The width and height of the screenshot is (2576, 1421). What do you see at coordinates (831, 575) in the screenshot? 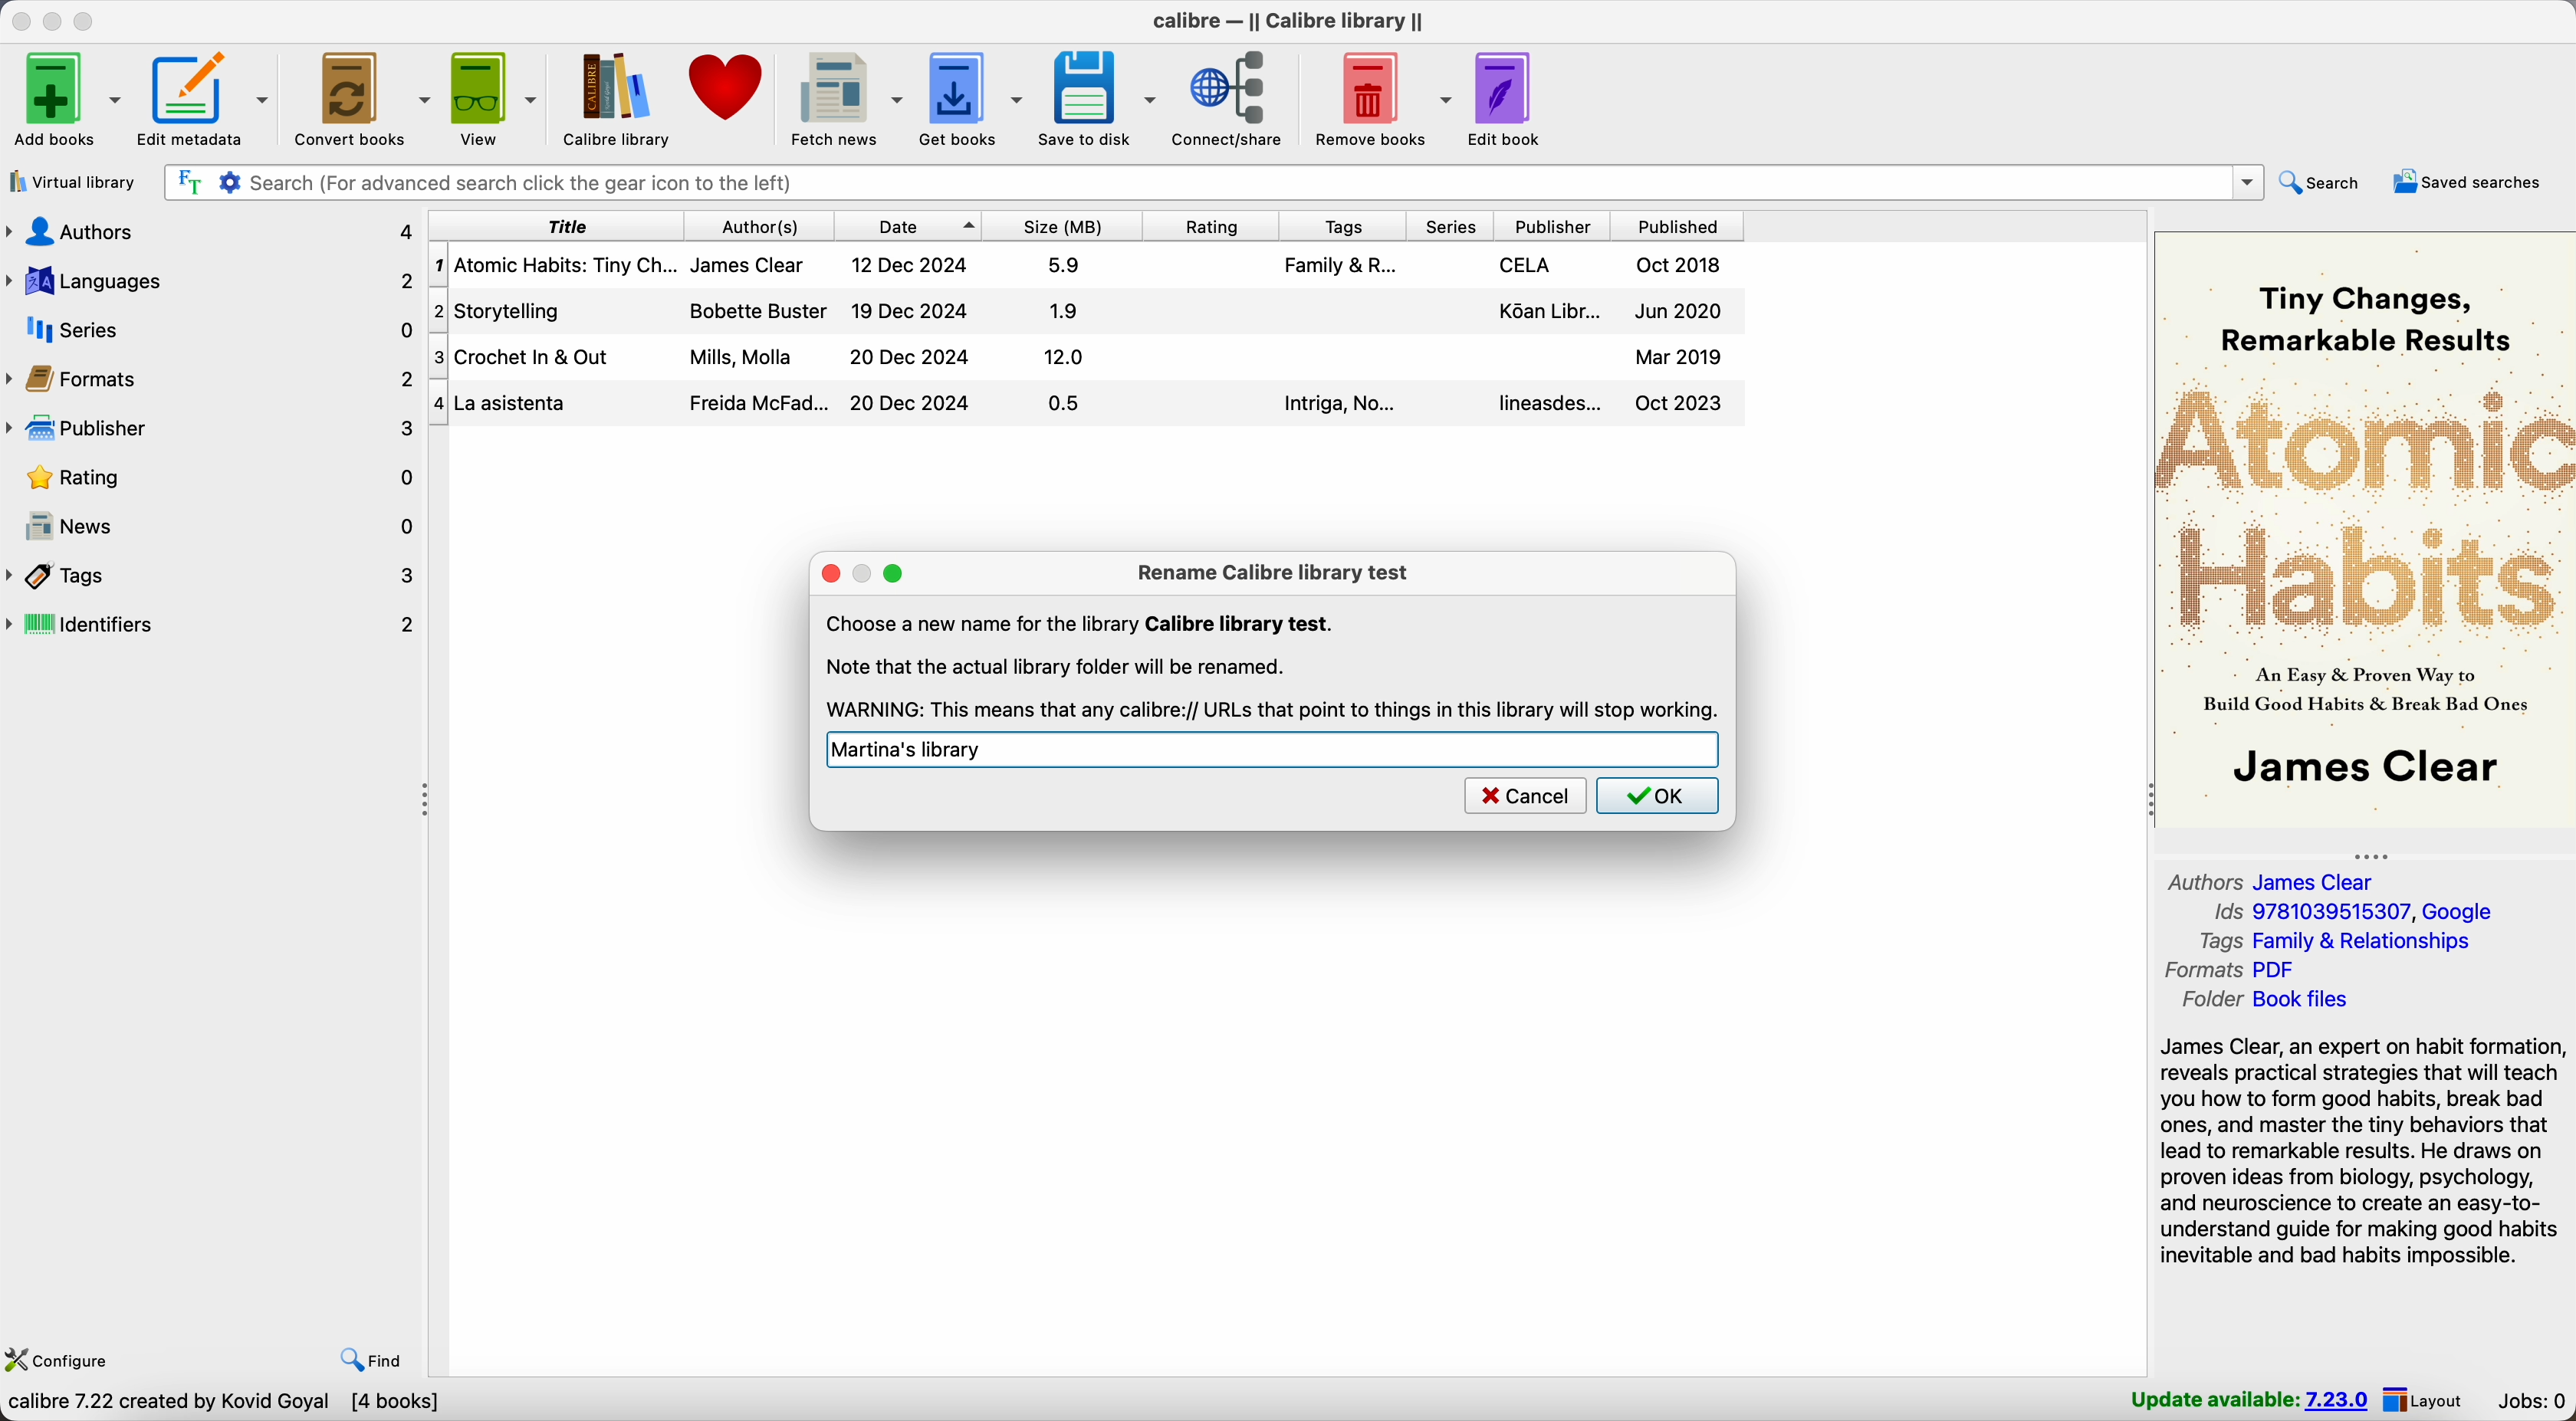
I see `close popup` at bounding box center [831, 575].